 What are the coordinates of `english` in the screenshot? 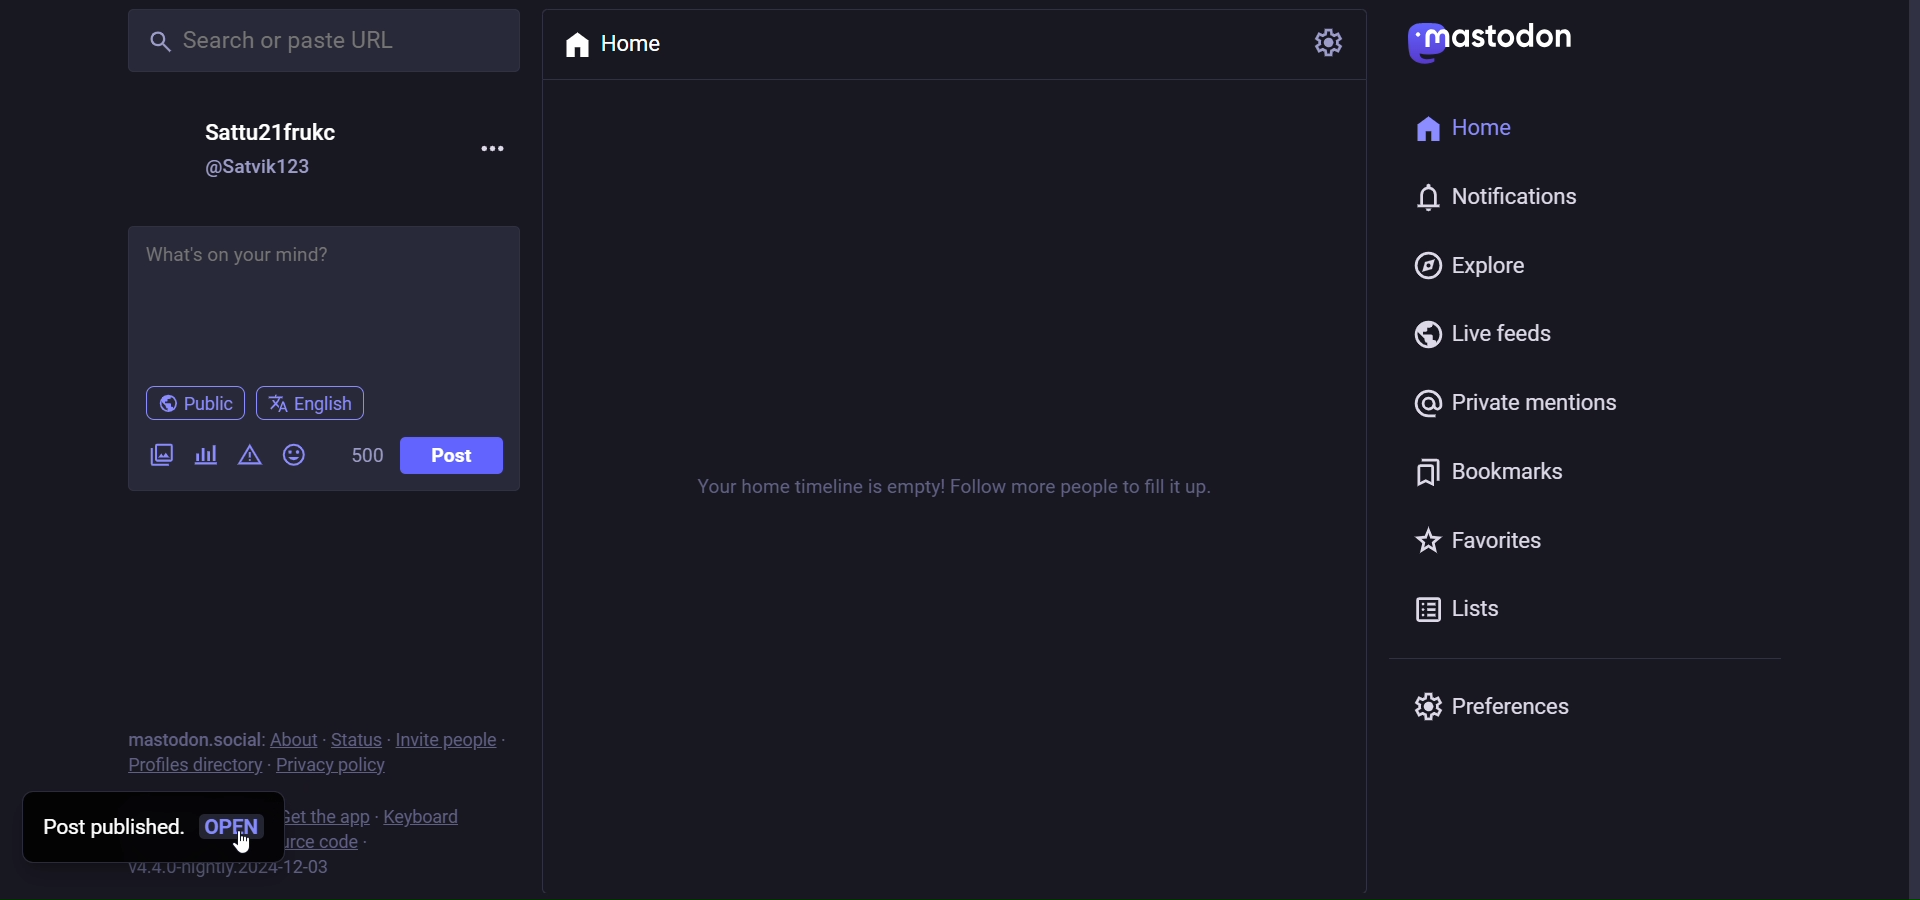 It's located at (318, 406).